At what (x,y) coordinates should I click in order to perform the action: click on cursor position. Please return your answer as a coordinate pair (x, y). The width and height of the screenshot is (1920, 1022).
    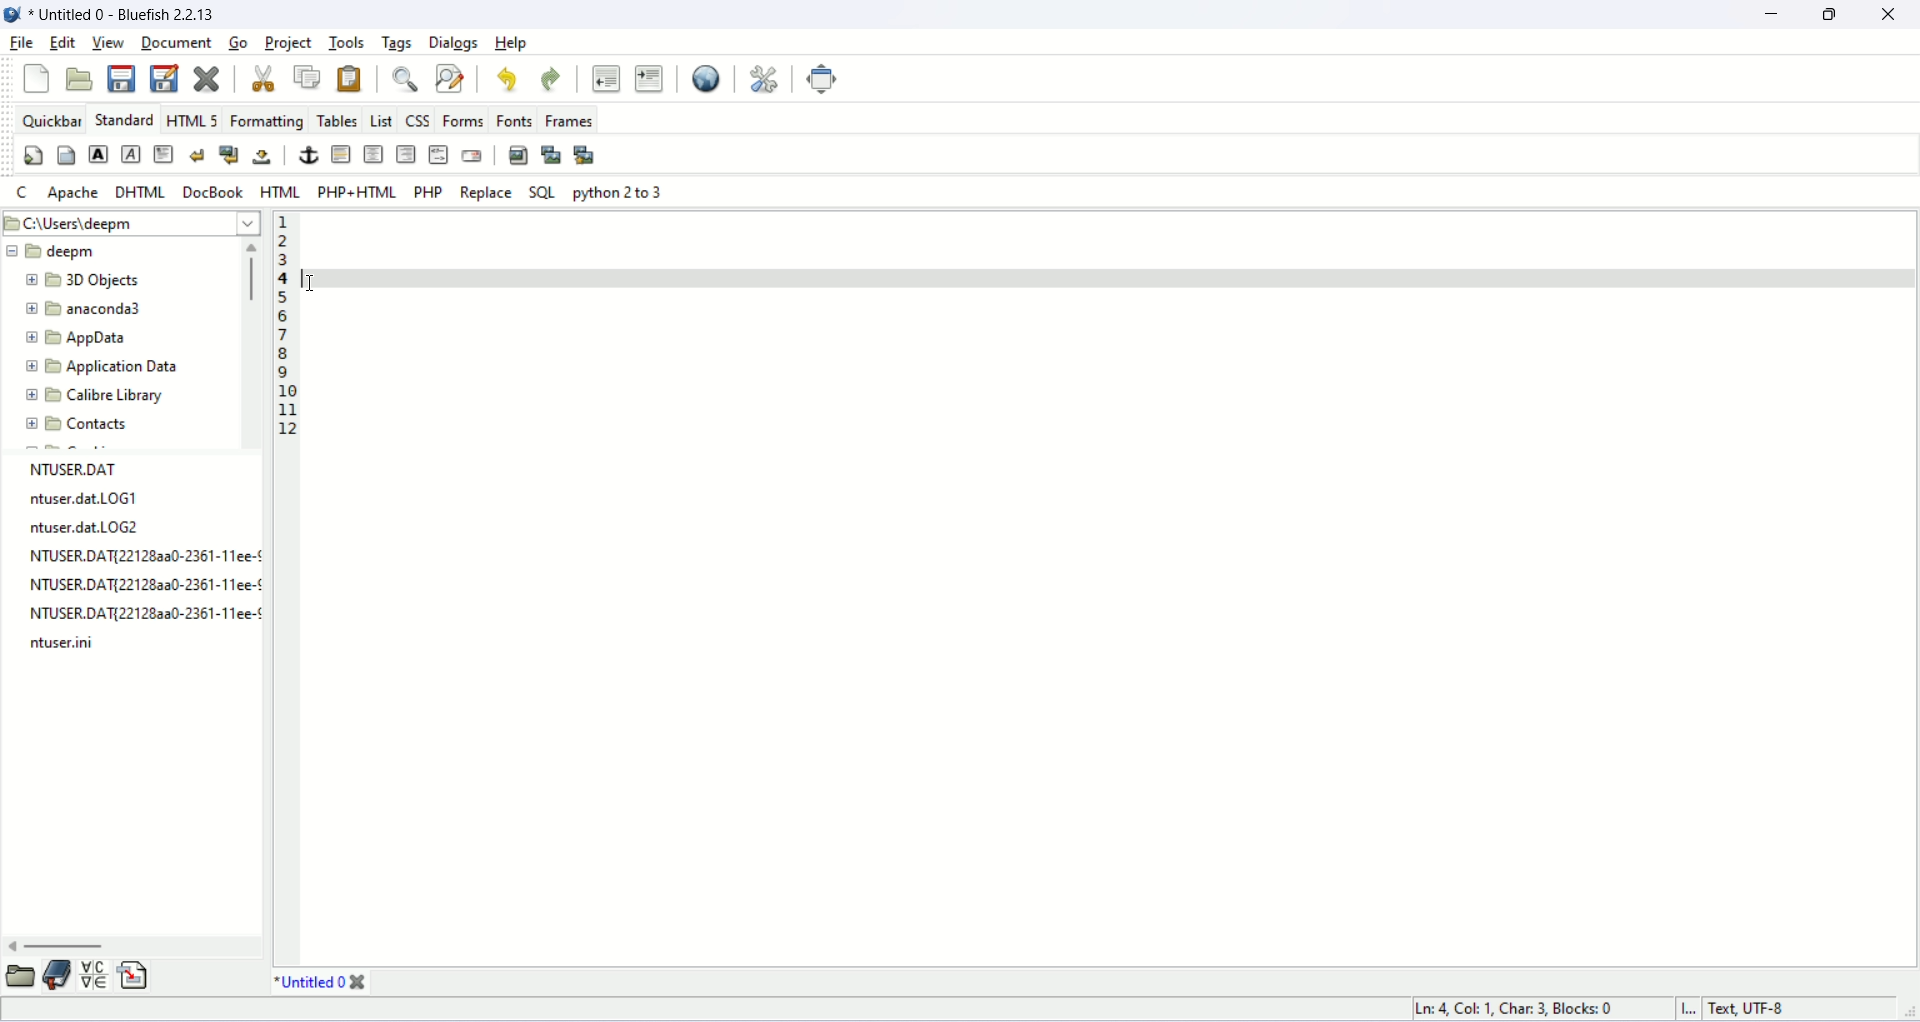
    Looking at the image, I should click on (1525, 1008).